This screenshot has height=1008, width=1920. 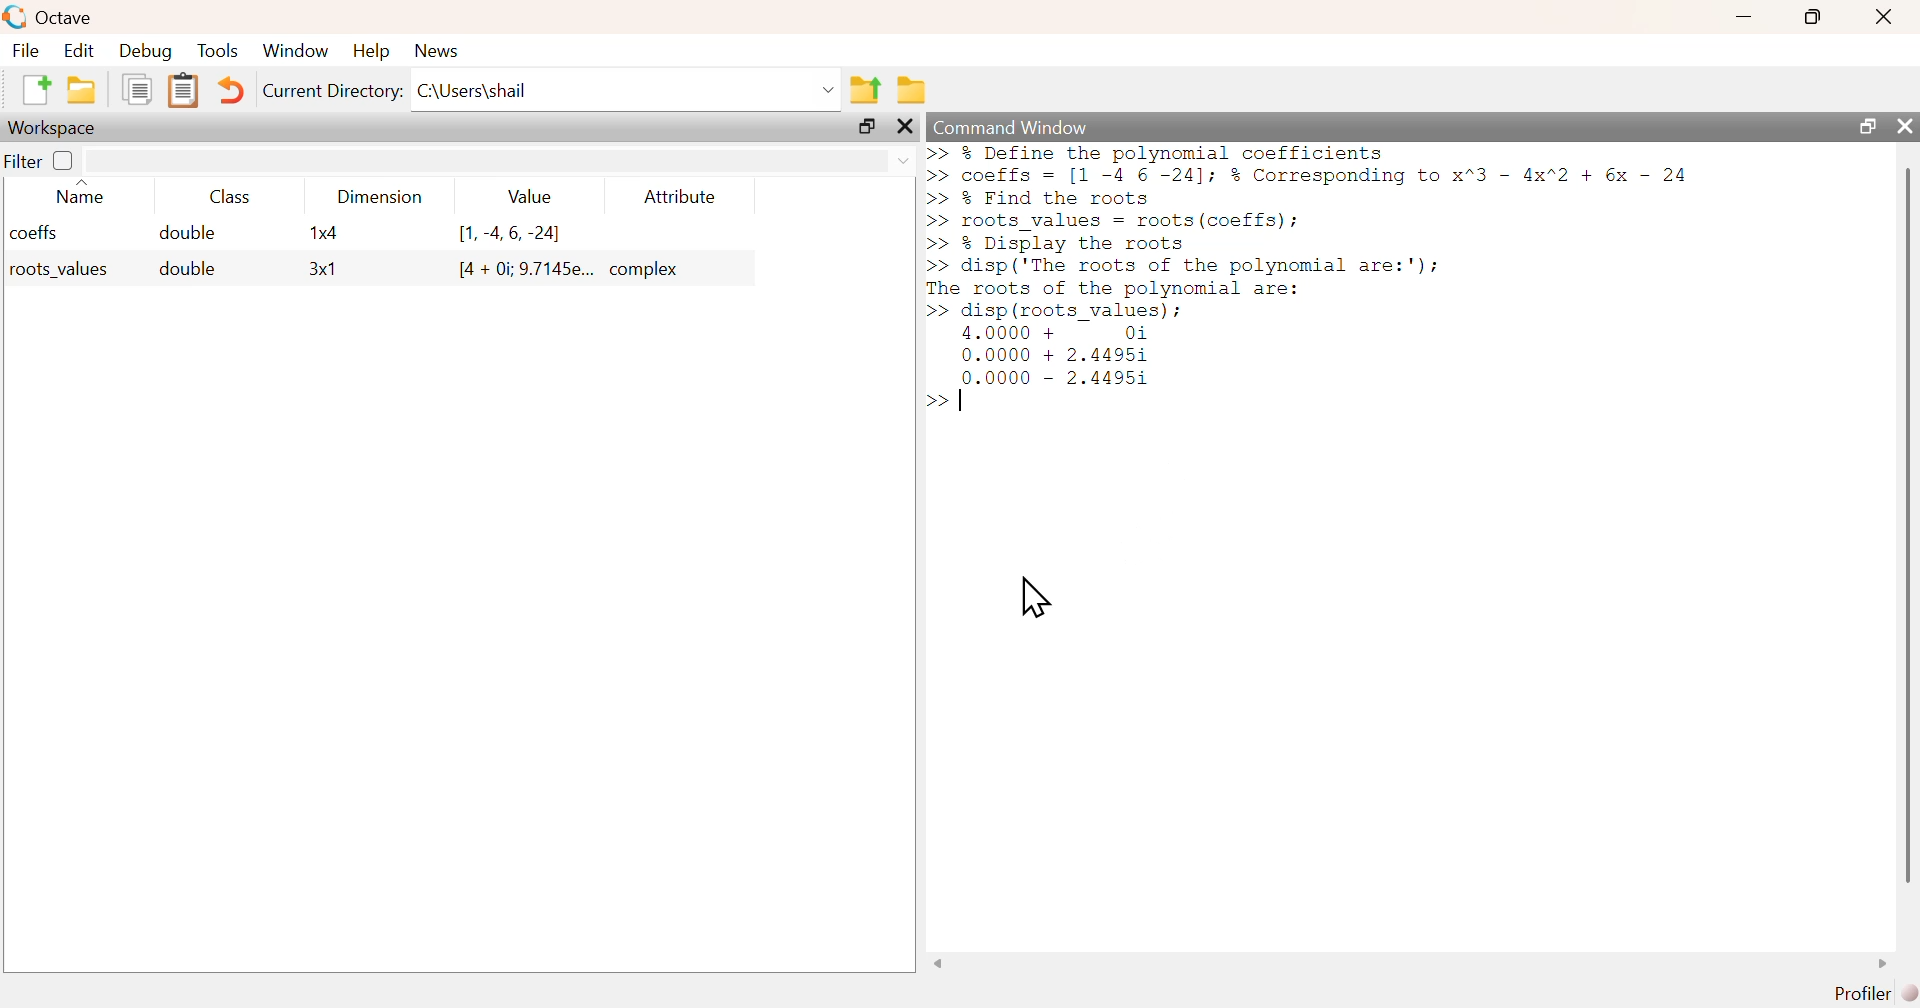 What do you see at coordinates (35, 233) in the screenshot?
I see `coeffs` at bounding box center [35, 233].